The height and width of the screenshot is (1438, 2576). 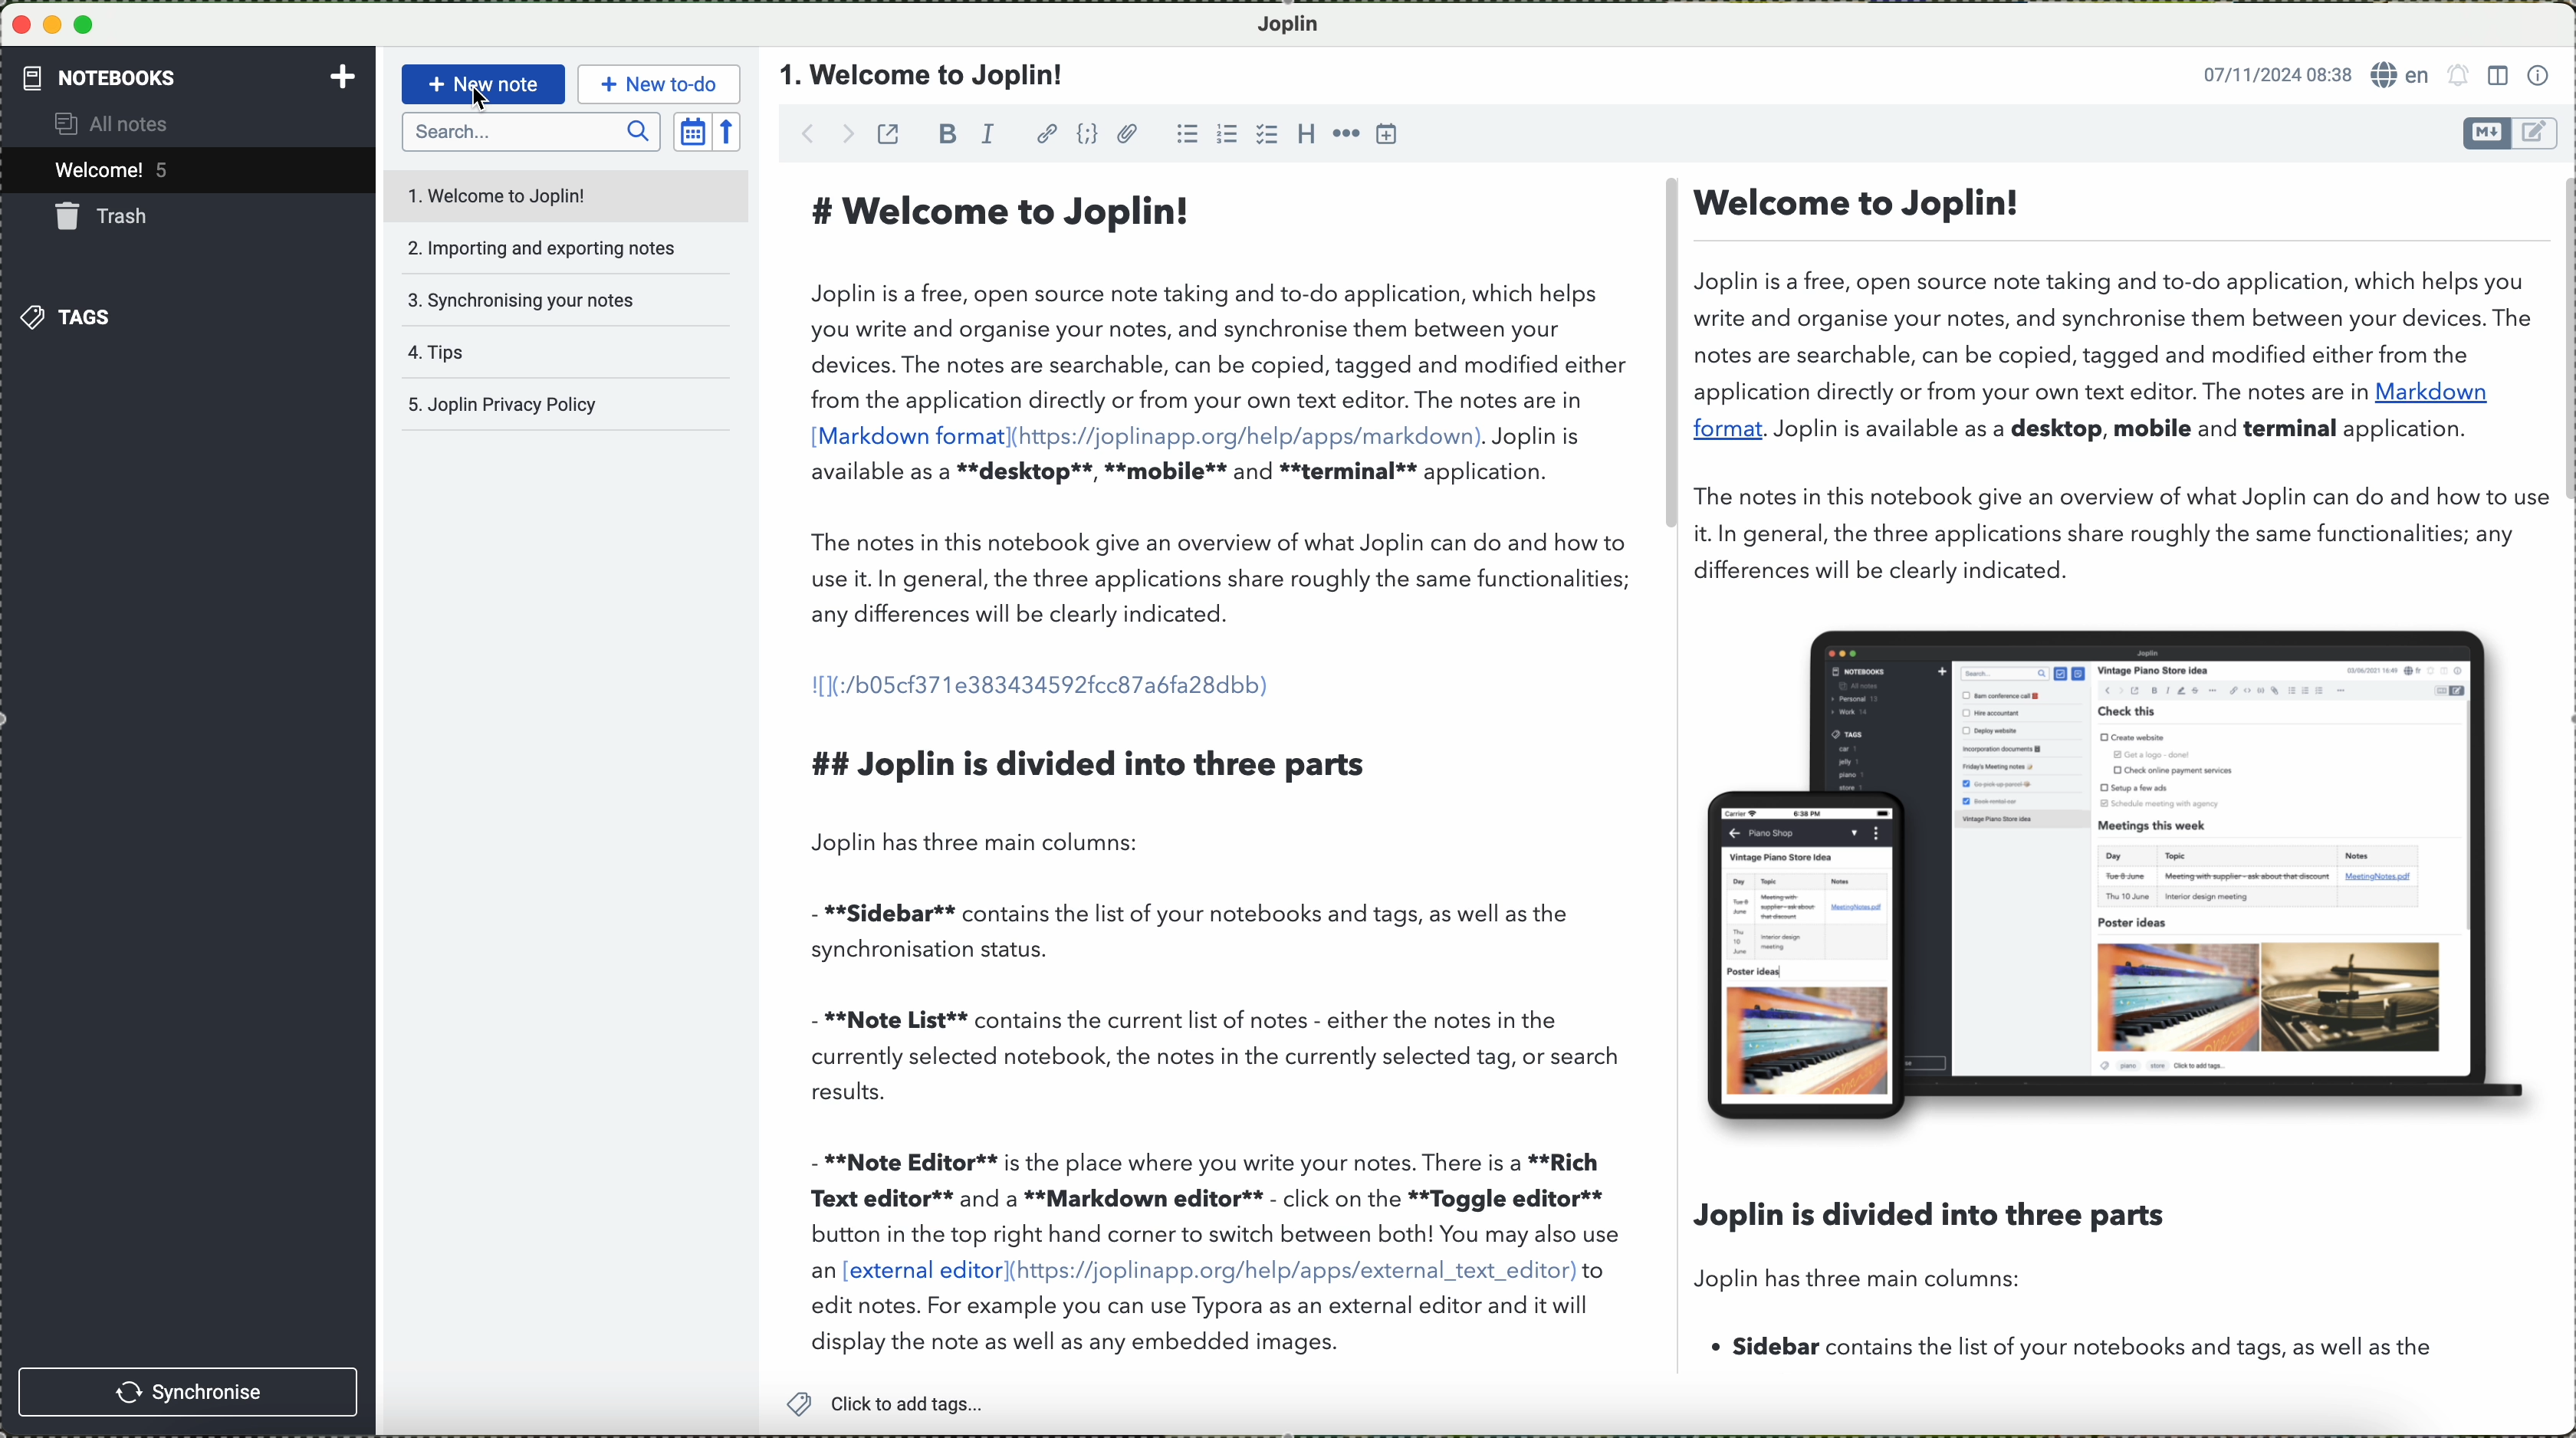 What do you see at coordinates (812, 136) in the screenshot?
I see `navigate` at bounding box center [812, 136].